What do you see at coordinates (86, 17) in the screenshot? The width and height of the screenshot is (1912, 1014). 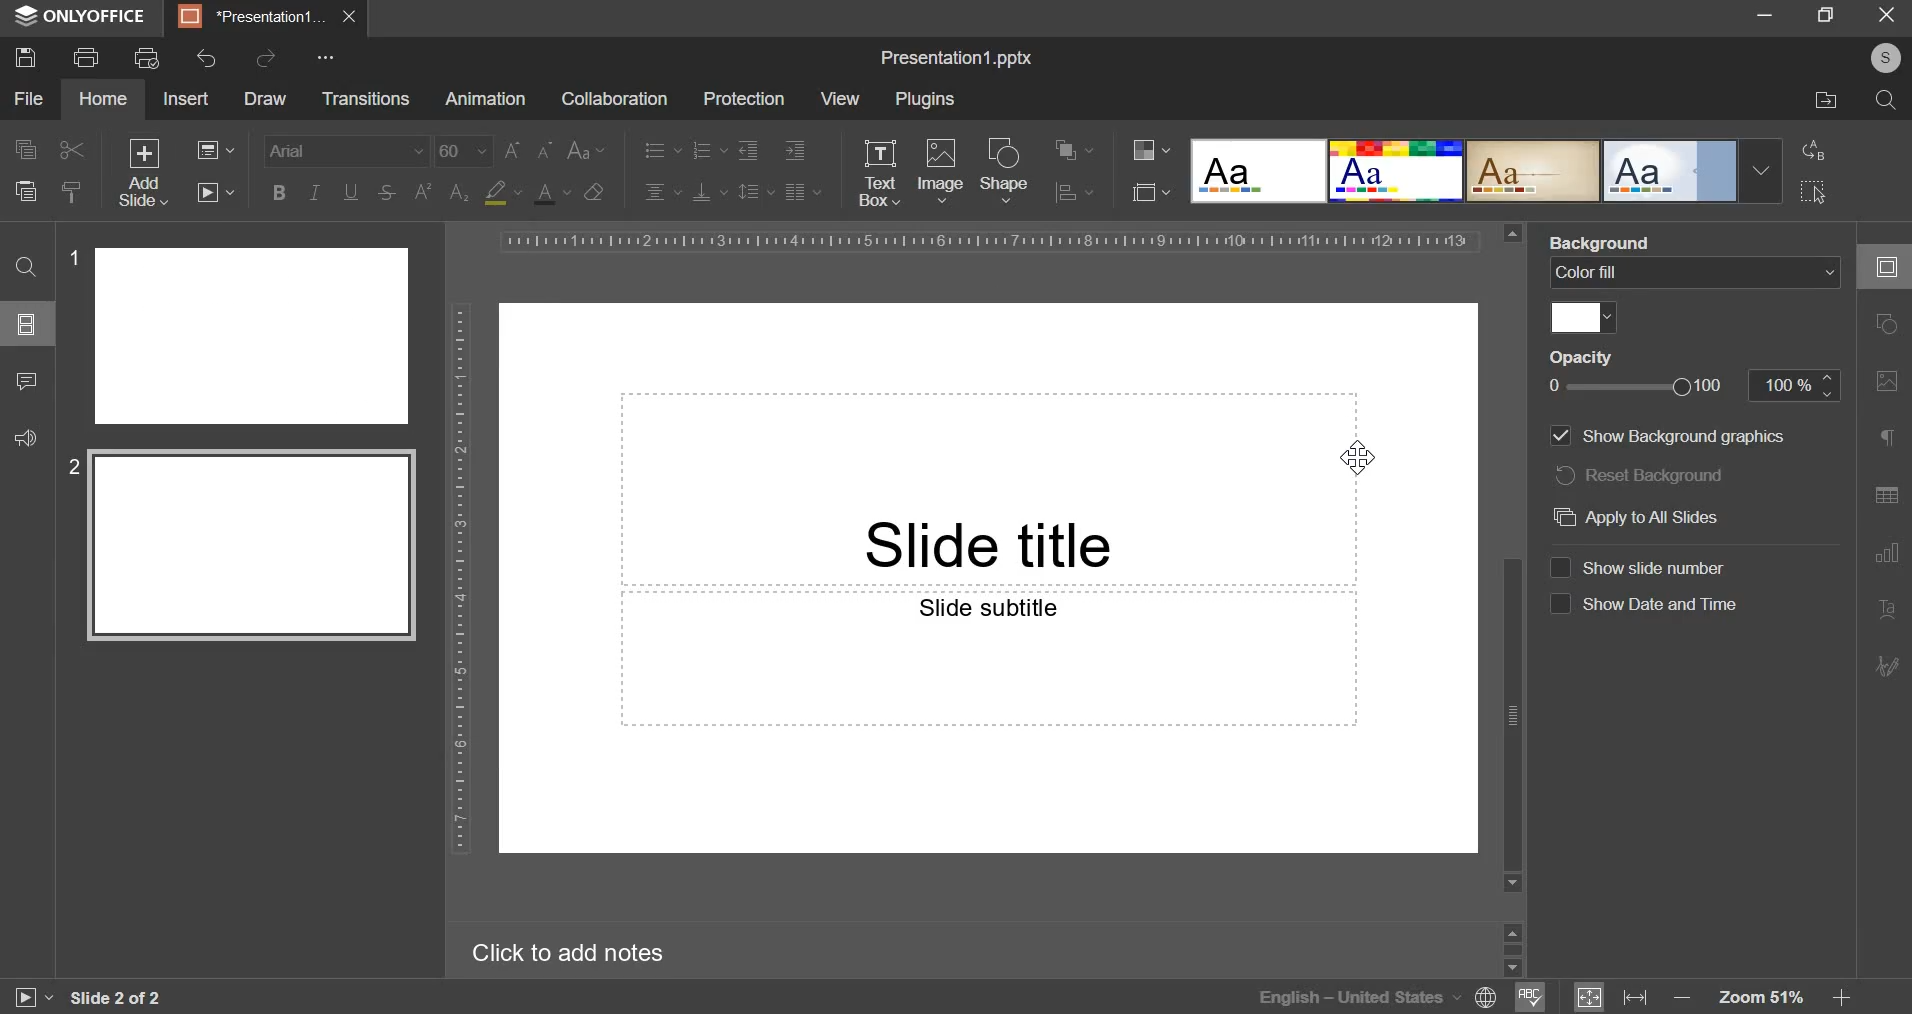 I see `onlyoffice` at bounding box center [86, 17].